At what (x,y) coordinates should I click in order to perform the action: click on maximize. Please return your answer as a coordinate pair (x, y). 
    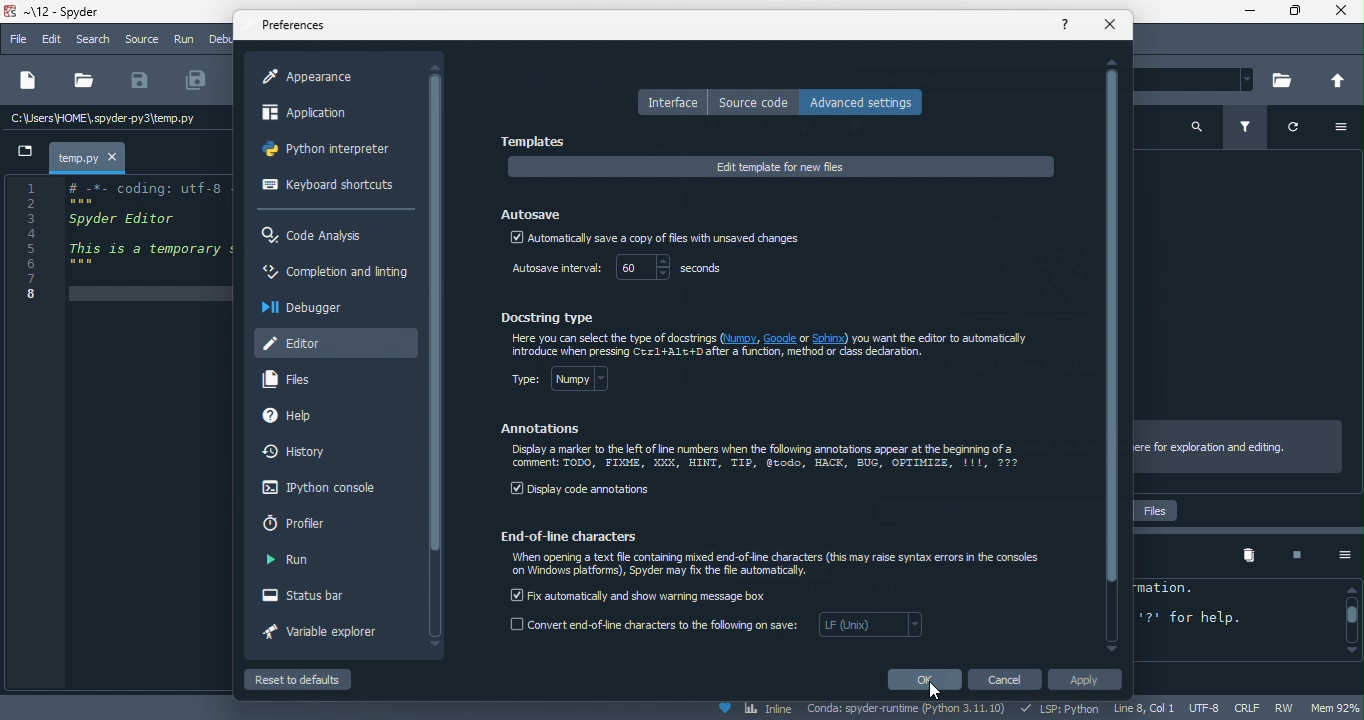
    Looking at the image, I should click on (1293, 14).